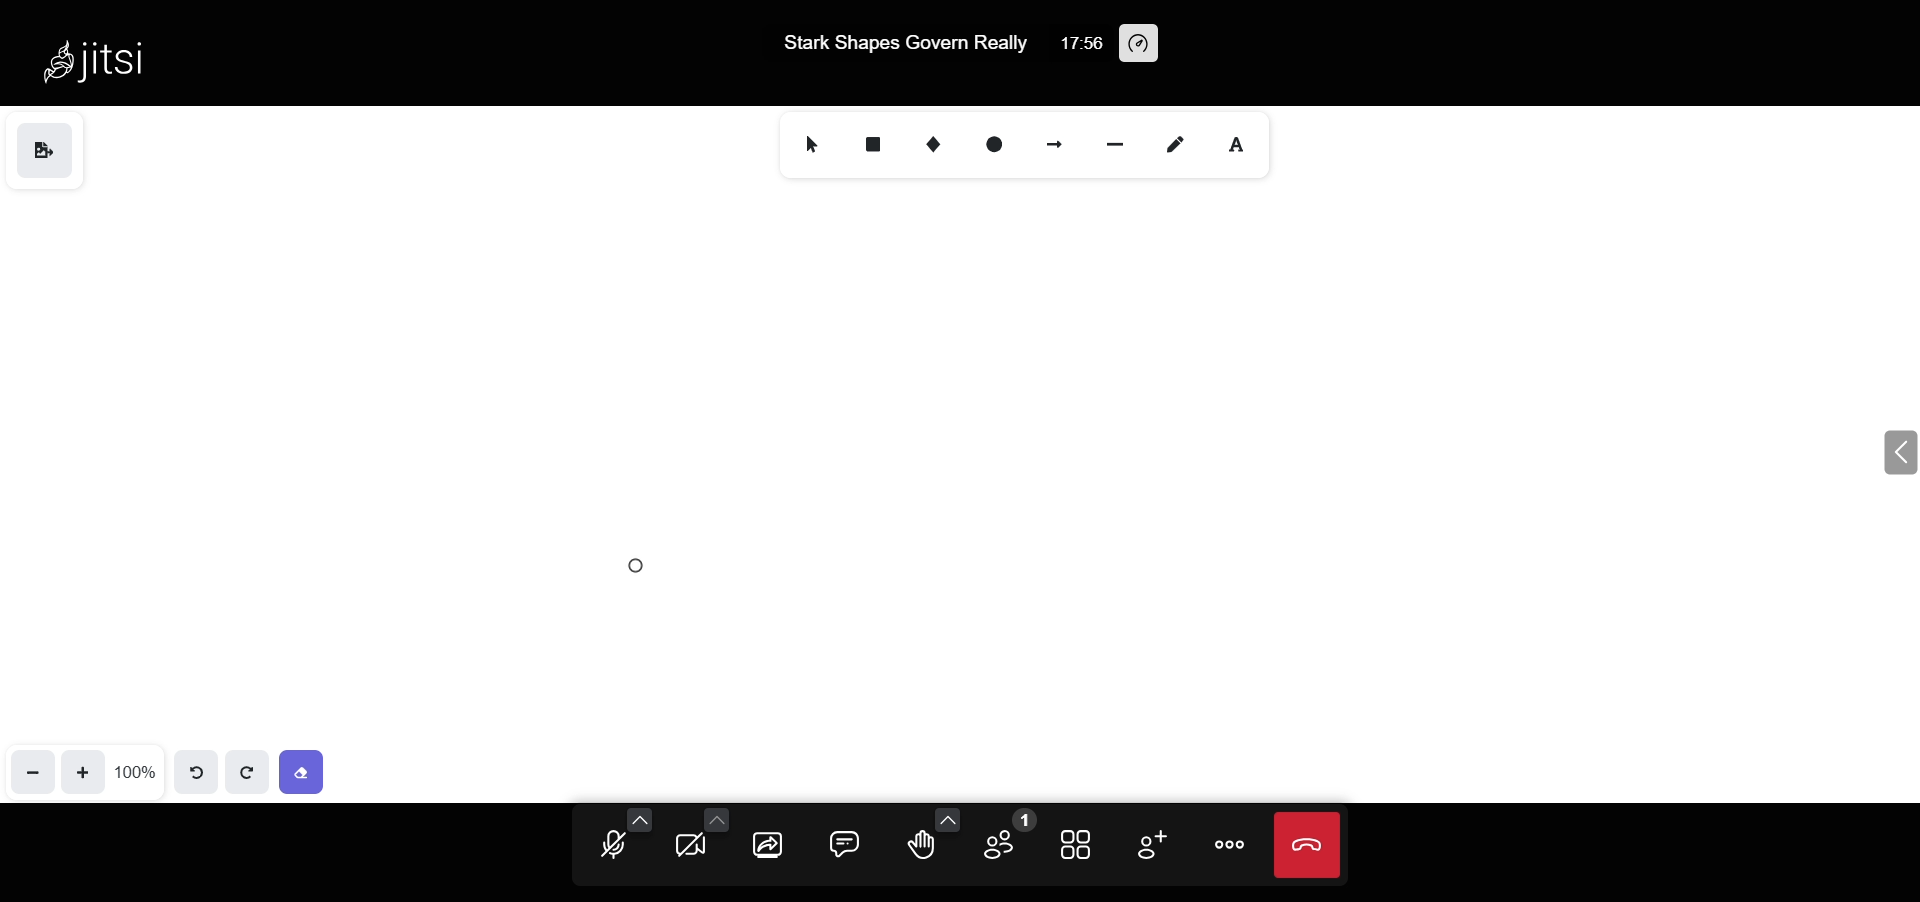 This screenshot has height=902, width=1920. Describe the element at coordinates (1112, 143) in the screenshot. I see `line` at that location.